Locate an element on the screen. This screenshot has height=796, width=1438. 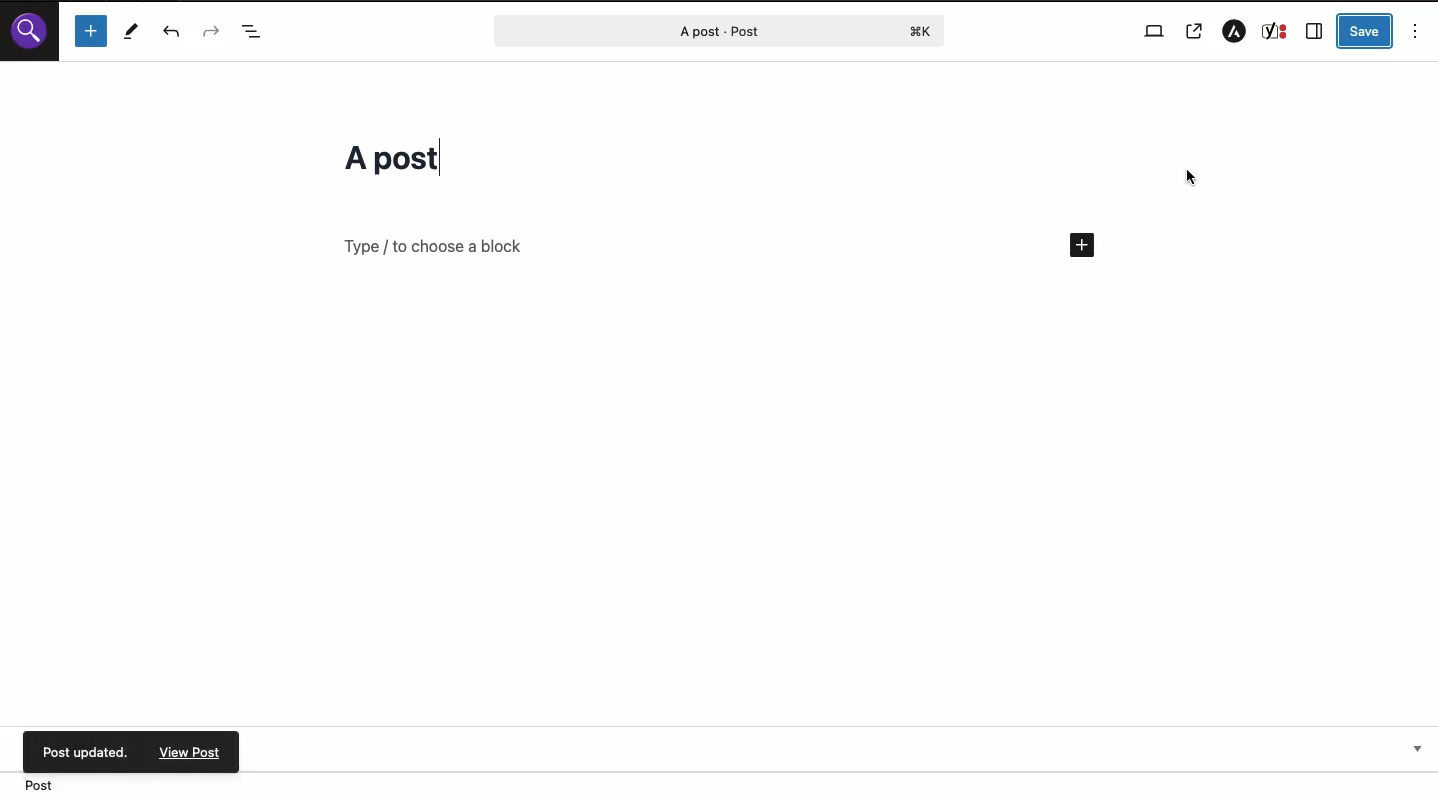
Redo is located at coordinates (209, 31).